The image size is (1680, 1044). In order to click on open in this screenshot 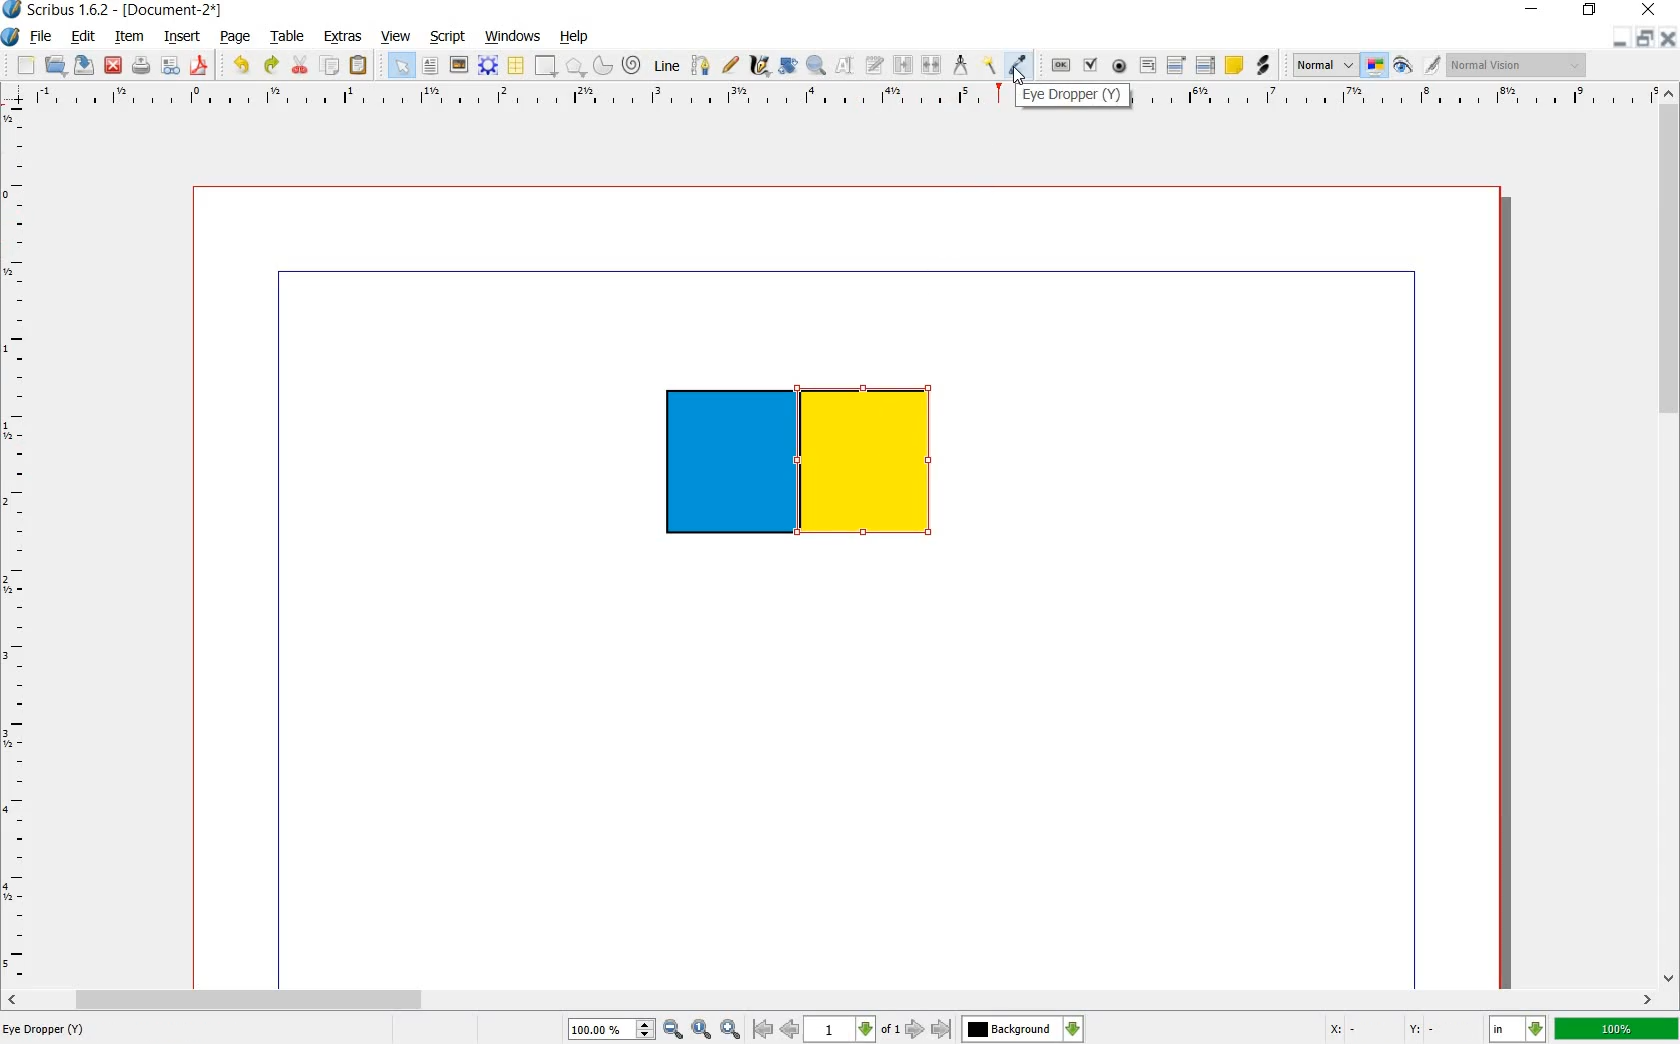, I will do `click(54, 65)`.